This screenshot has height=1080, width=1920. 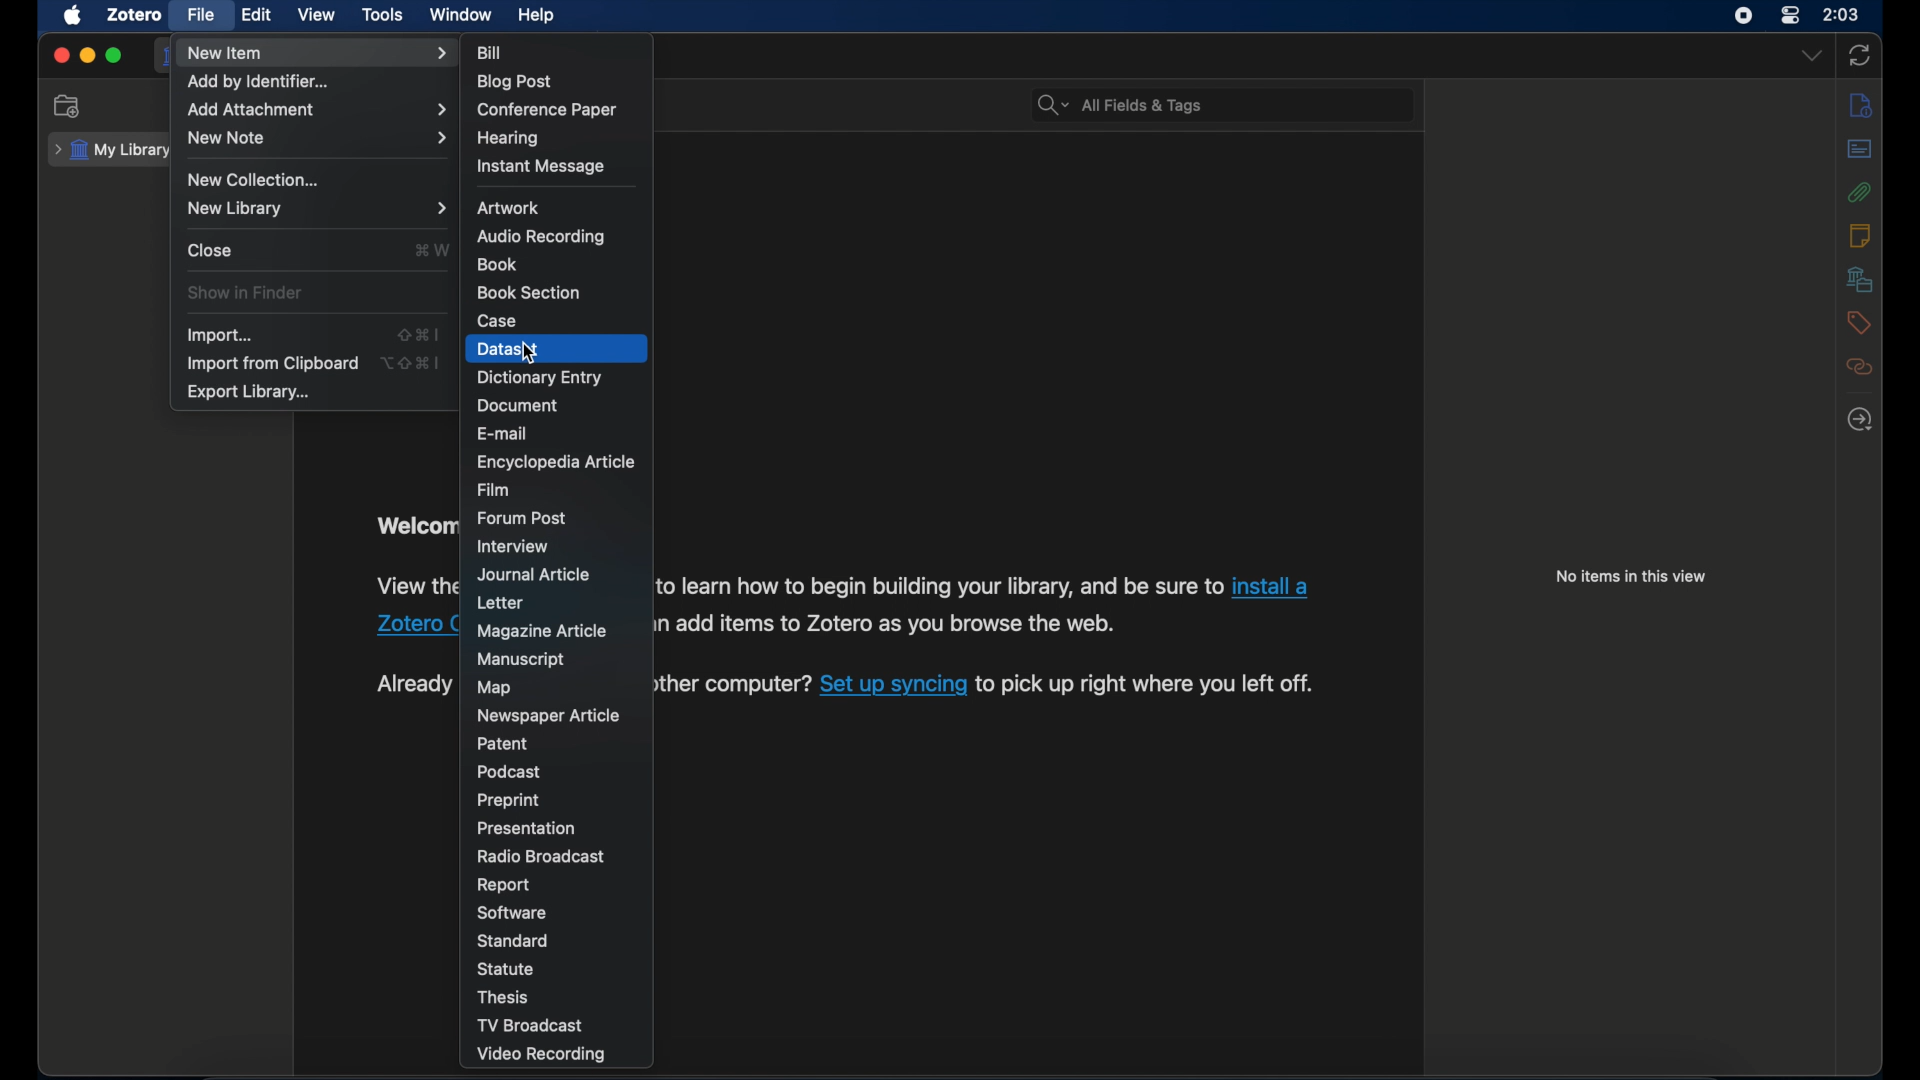 What do you see at coordinates (461, 15) in the screenshot?
I see `window` at bounding box center [461, 15].